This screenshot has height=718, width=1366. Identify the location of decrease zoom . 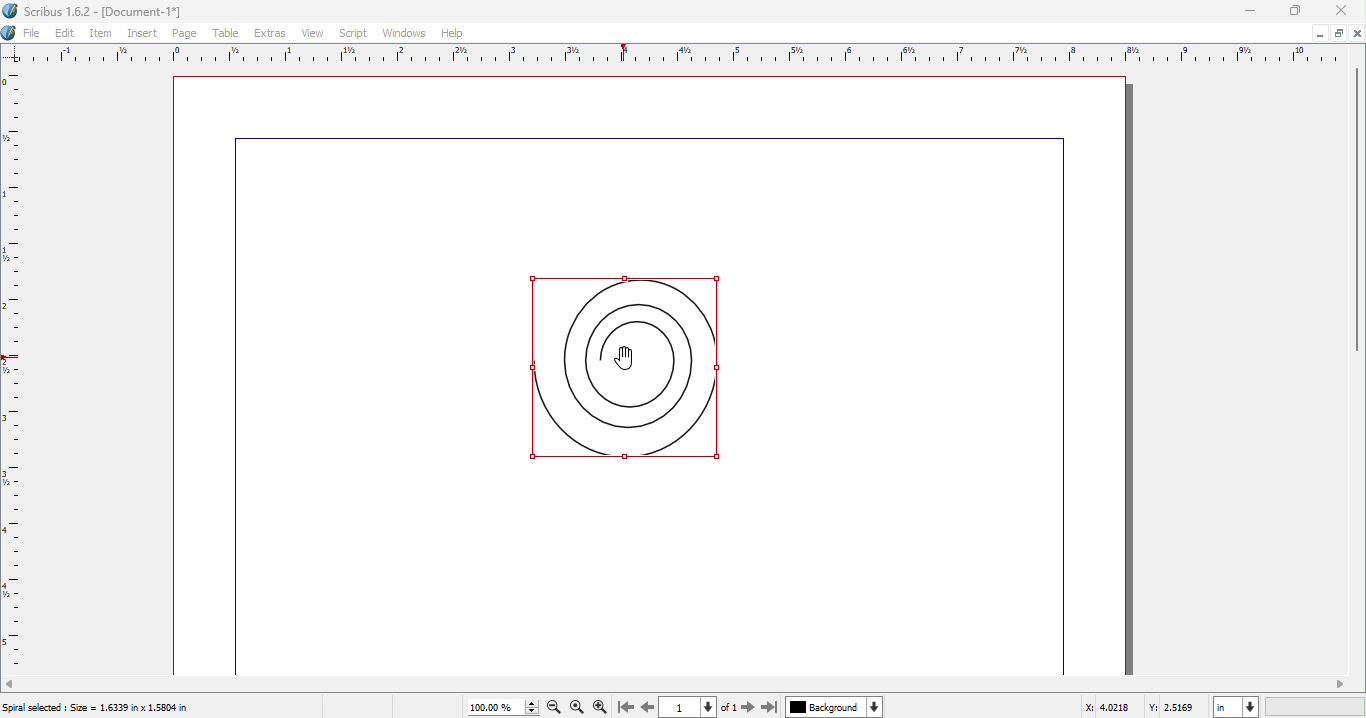
(531, 713).